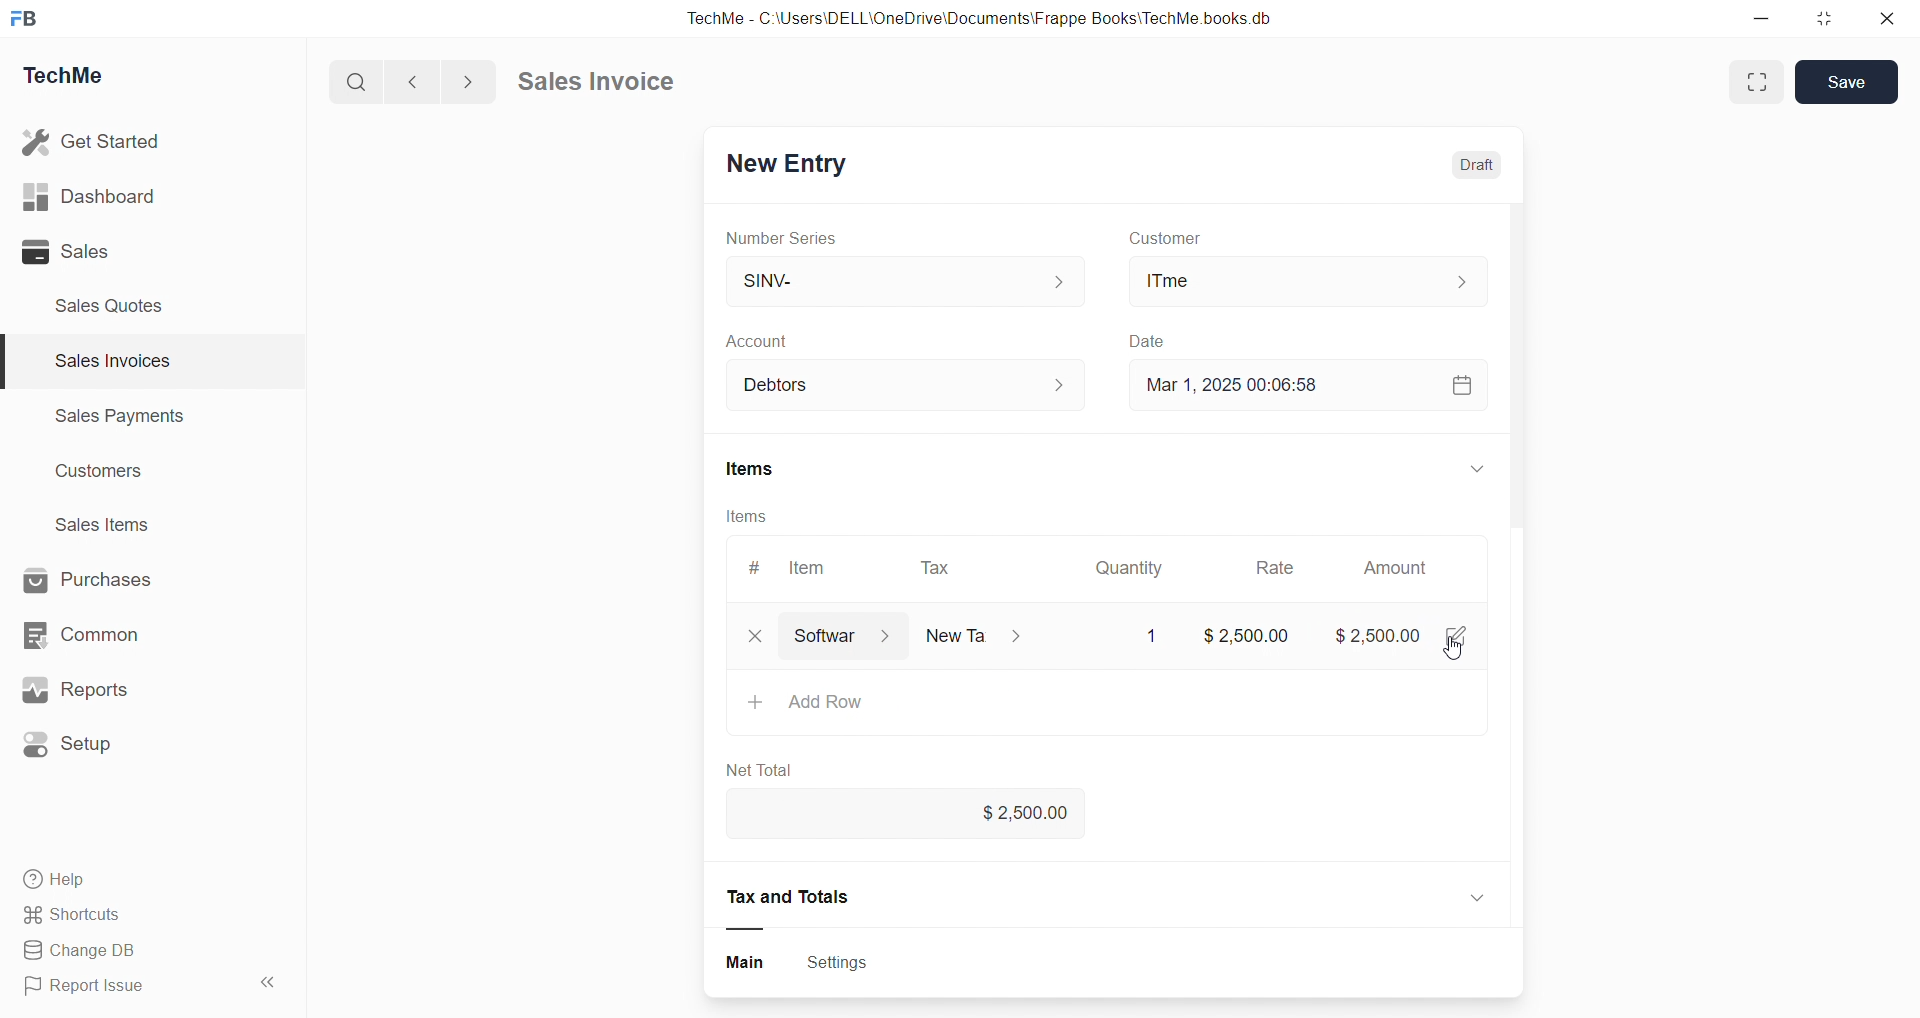 This screenshot has width=1920, height=1018. Describe the element at coordinates (110, 419) in the screenshot. I see `Sales Payments` at that location.